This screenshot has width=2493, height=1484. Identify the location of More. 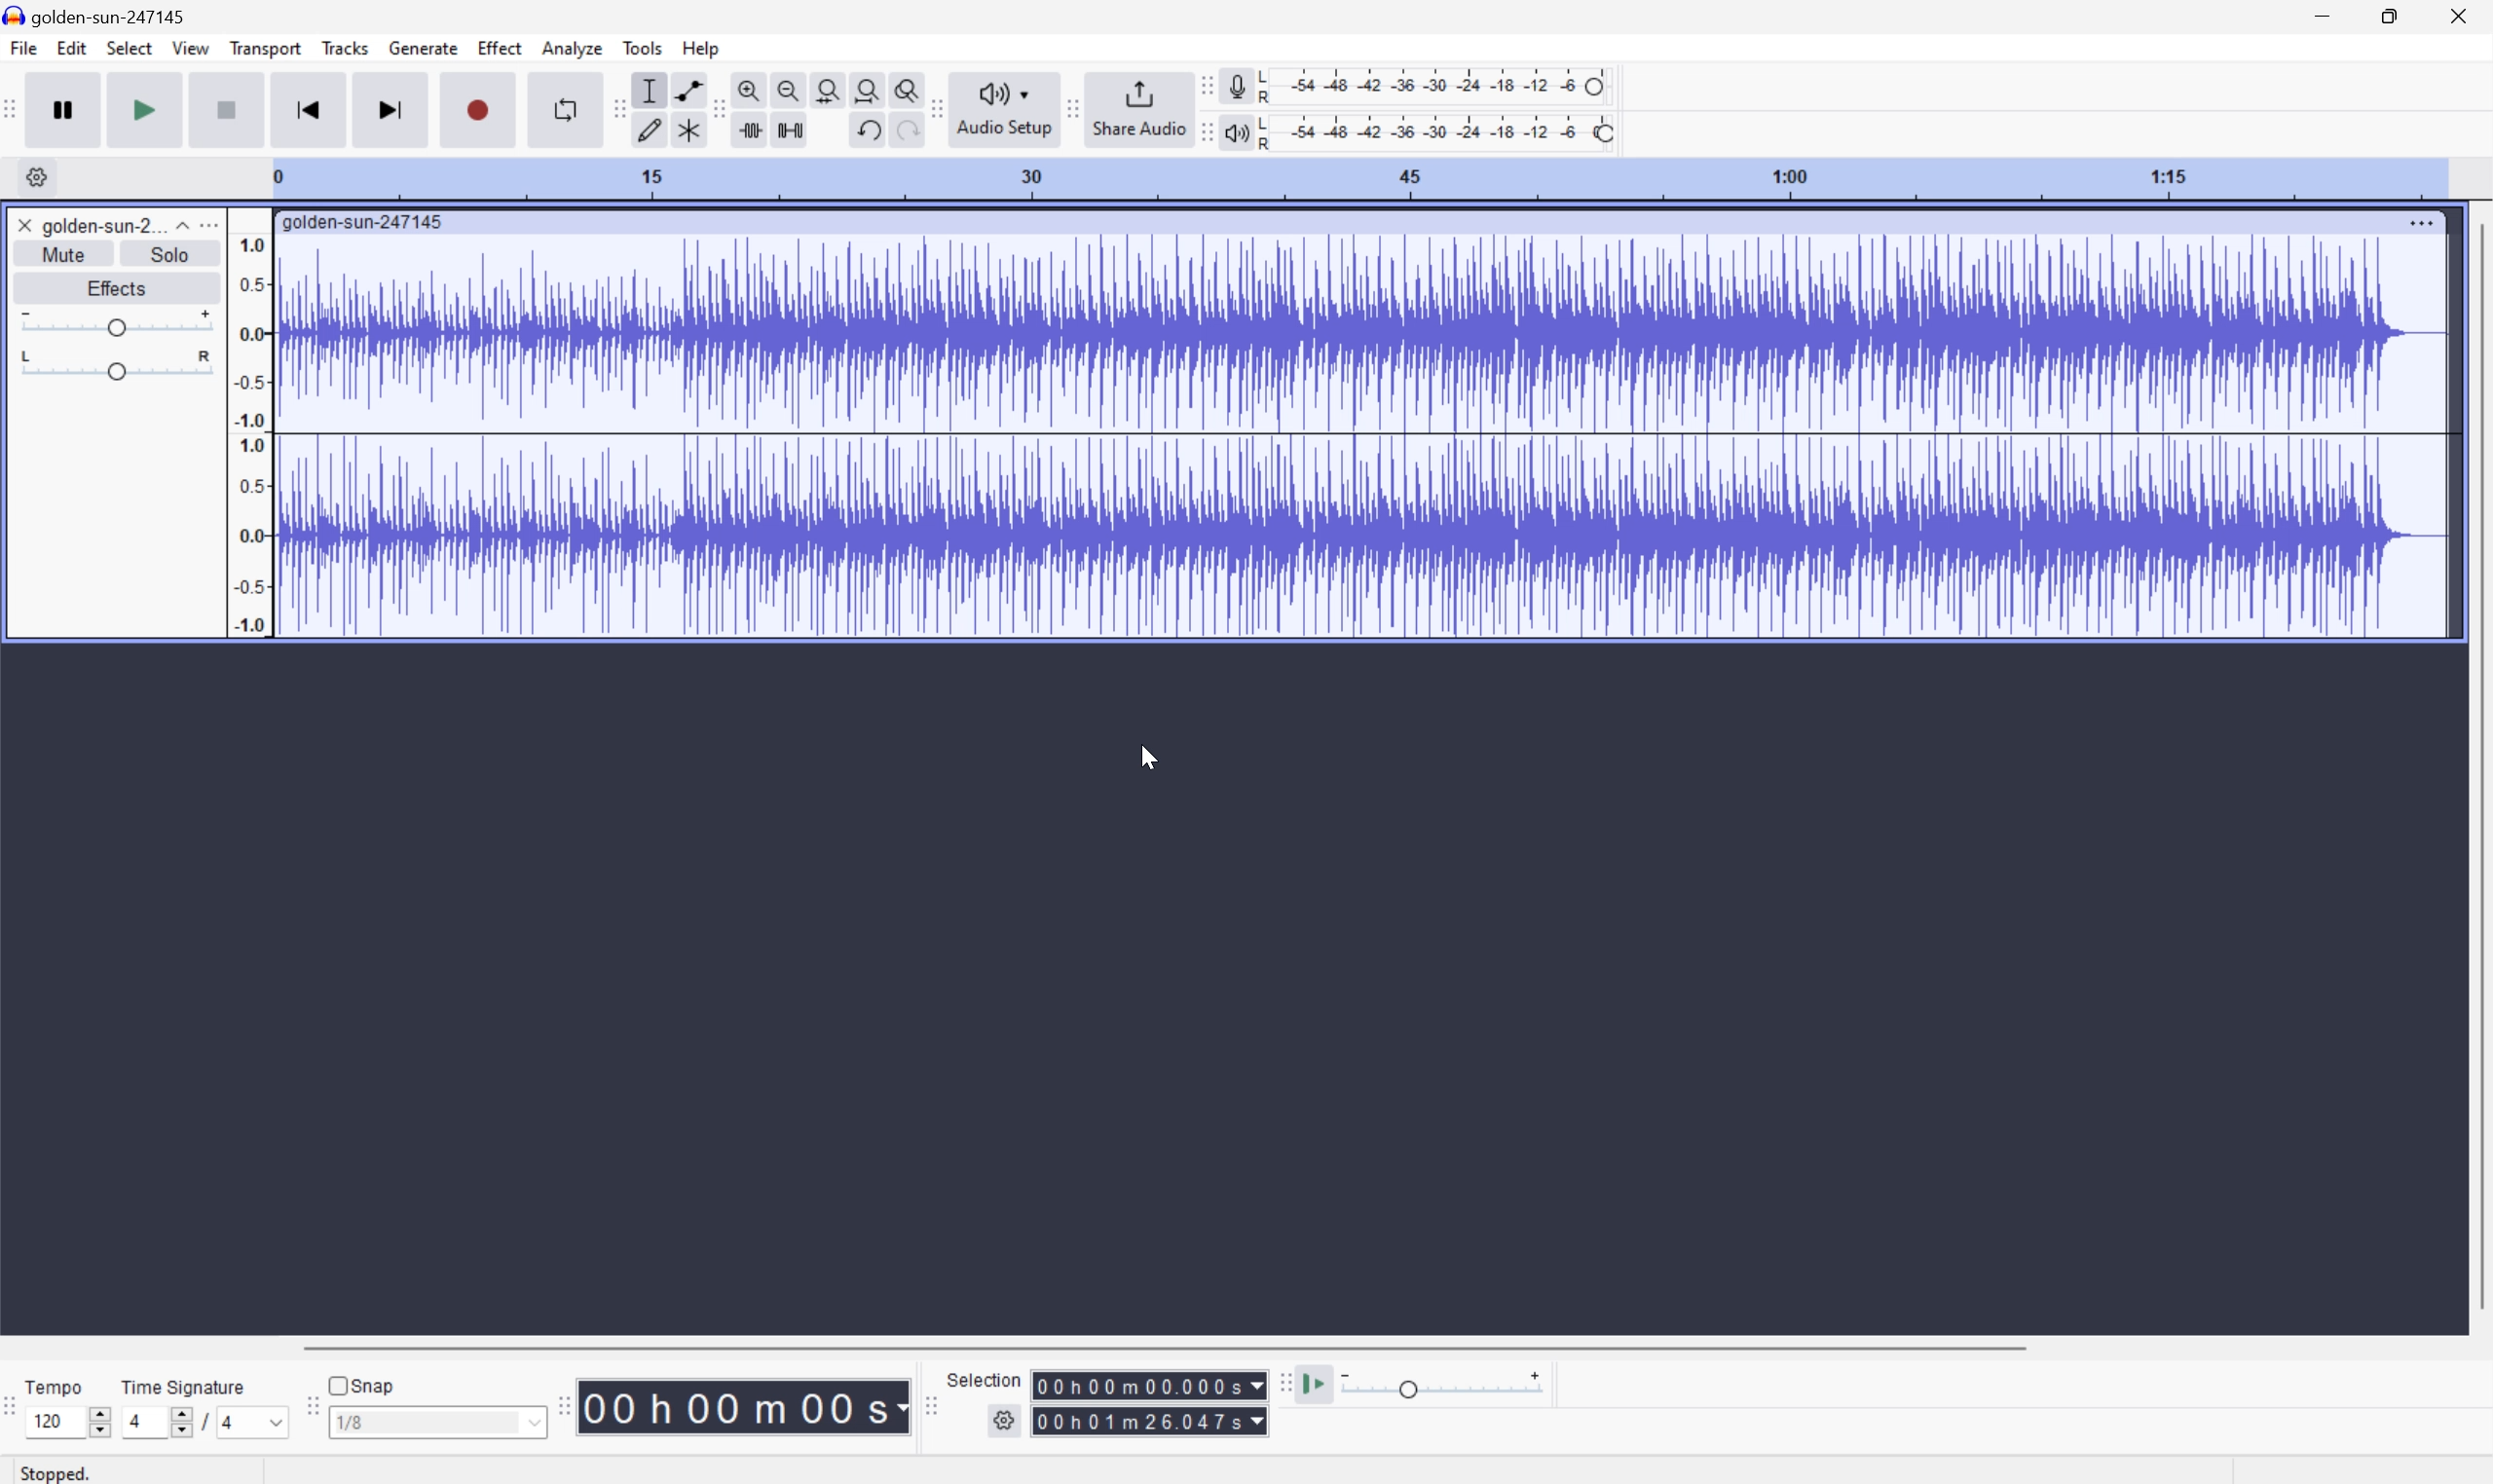
(2420, 222).